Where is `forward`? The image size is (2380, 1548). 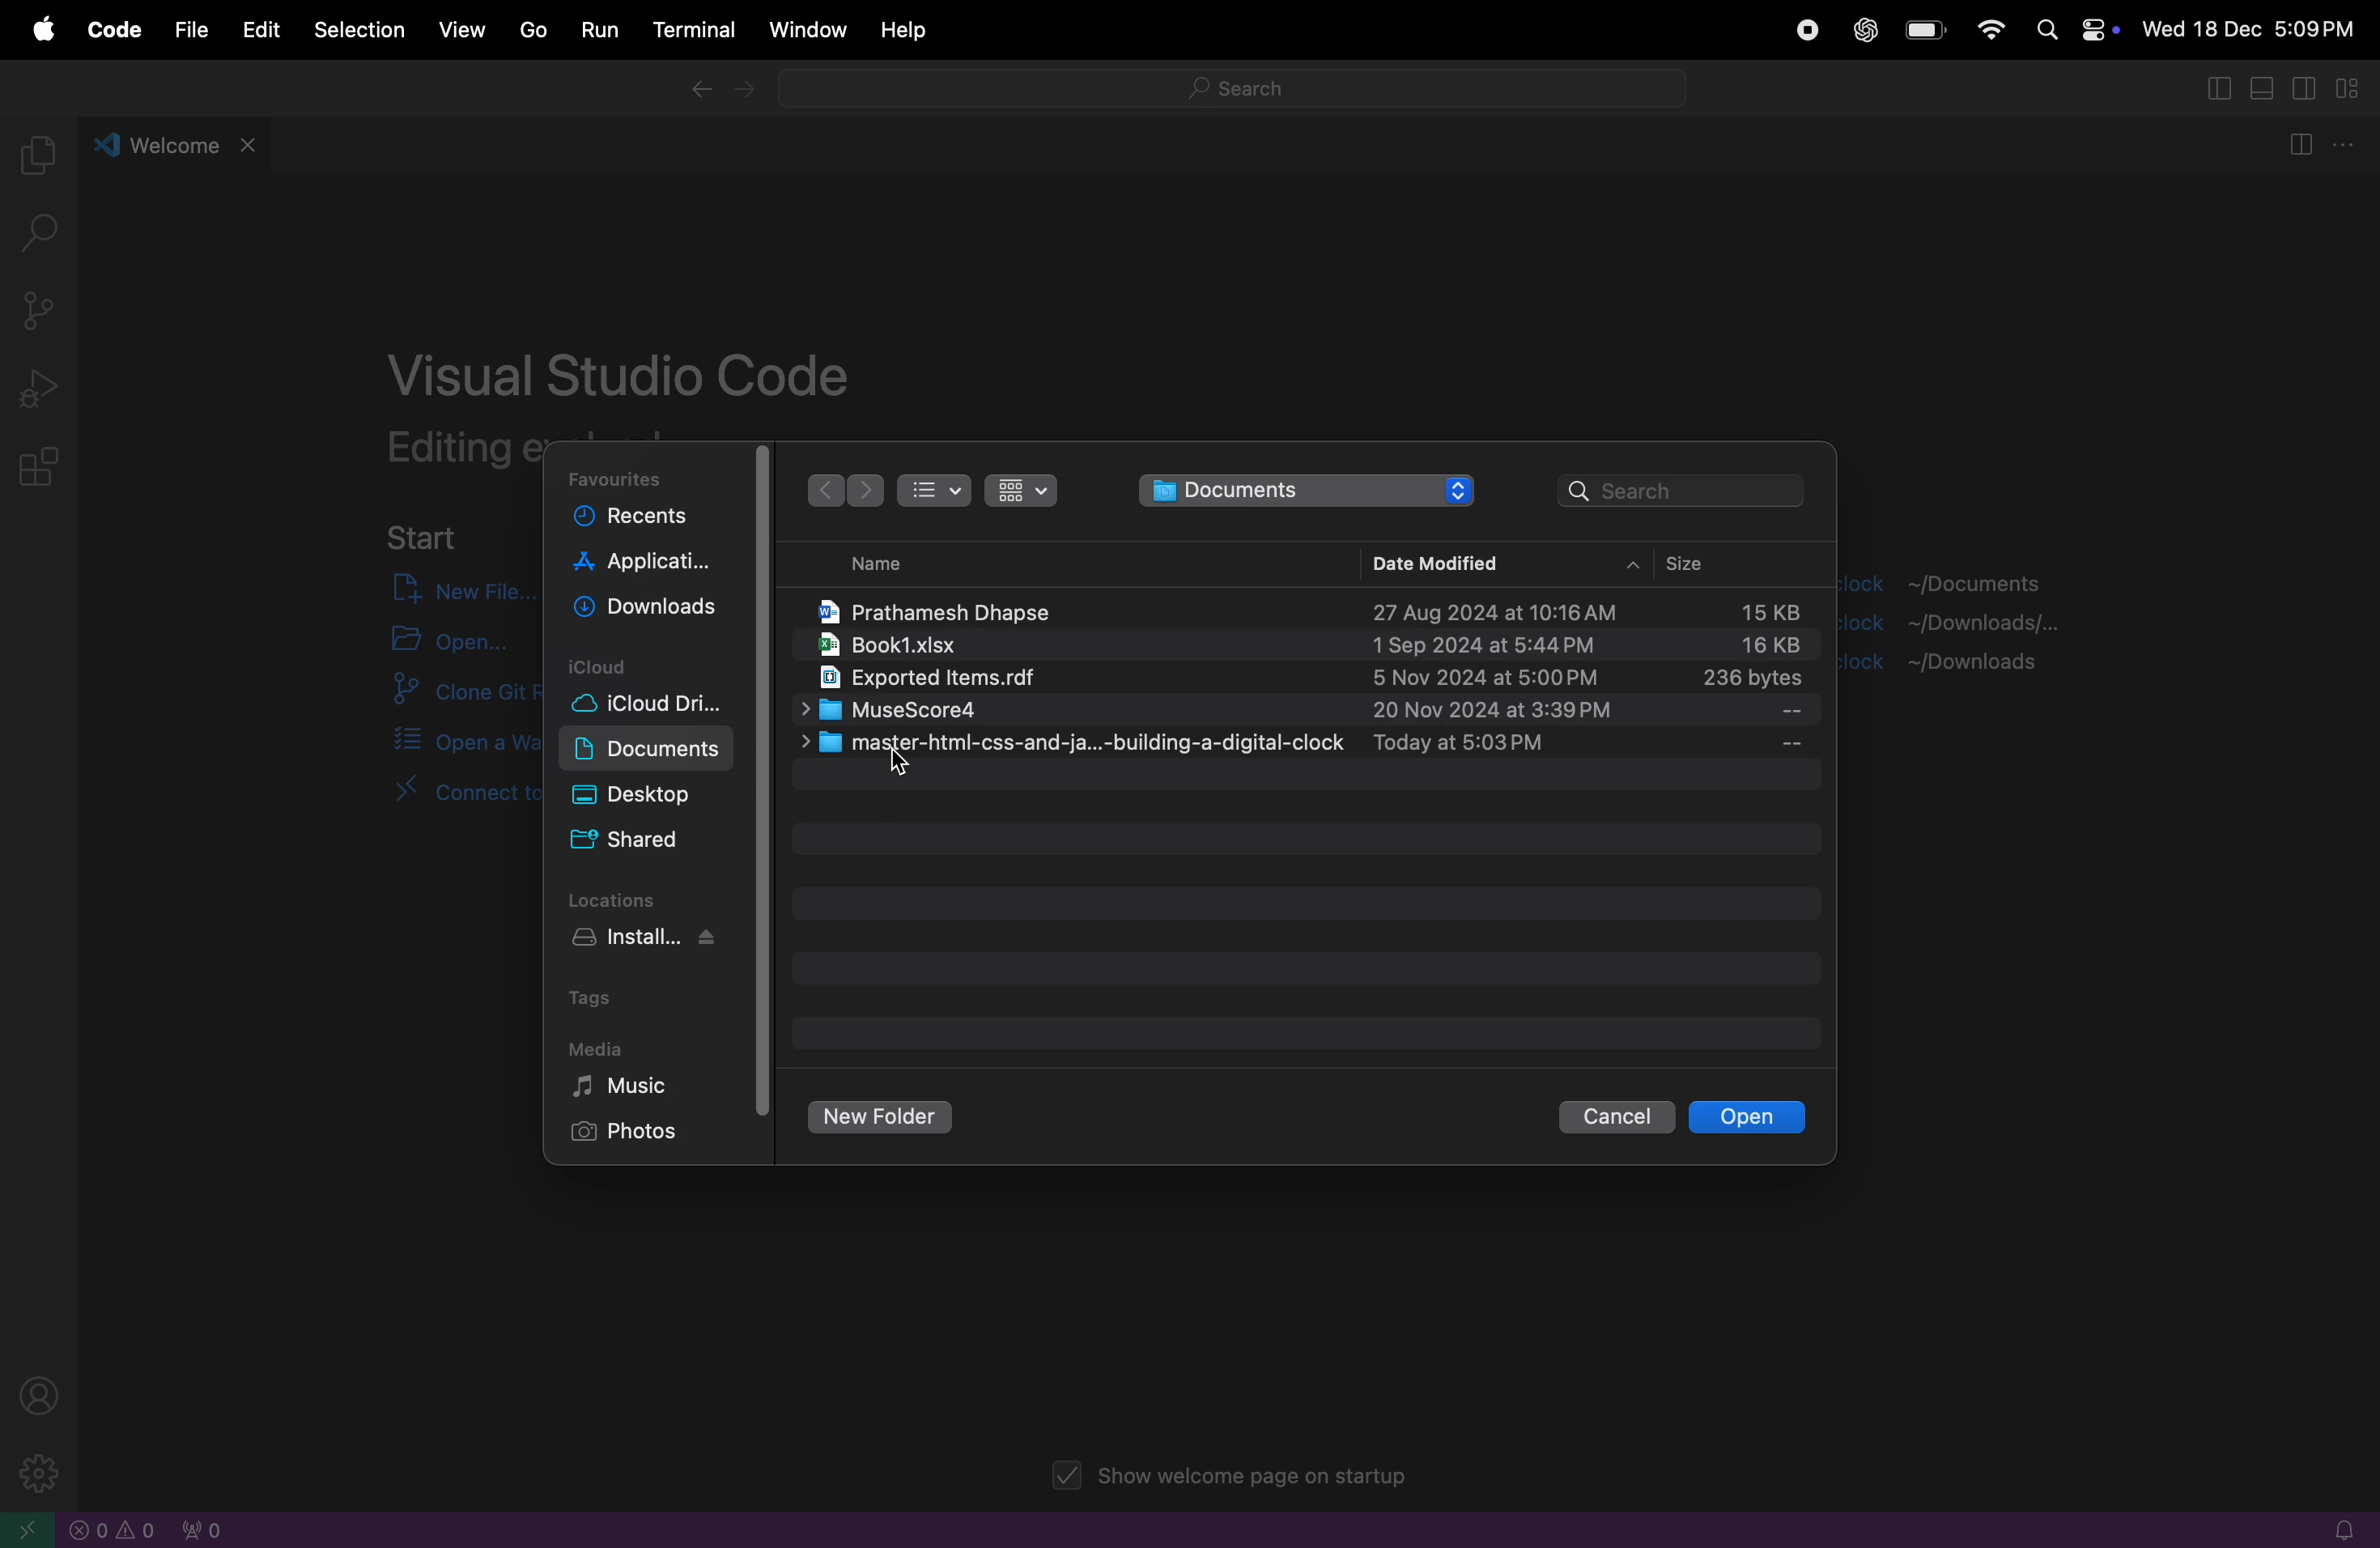
forward is located at coordinates (747, 93).